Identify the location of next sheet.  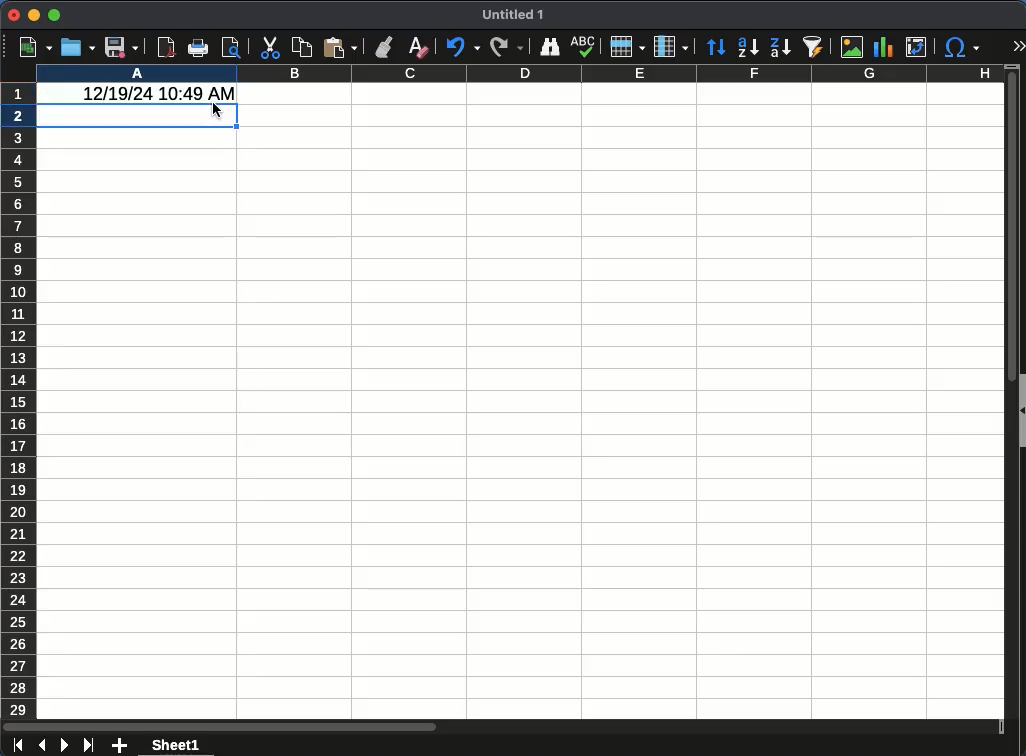
(65, 746).